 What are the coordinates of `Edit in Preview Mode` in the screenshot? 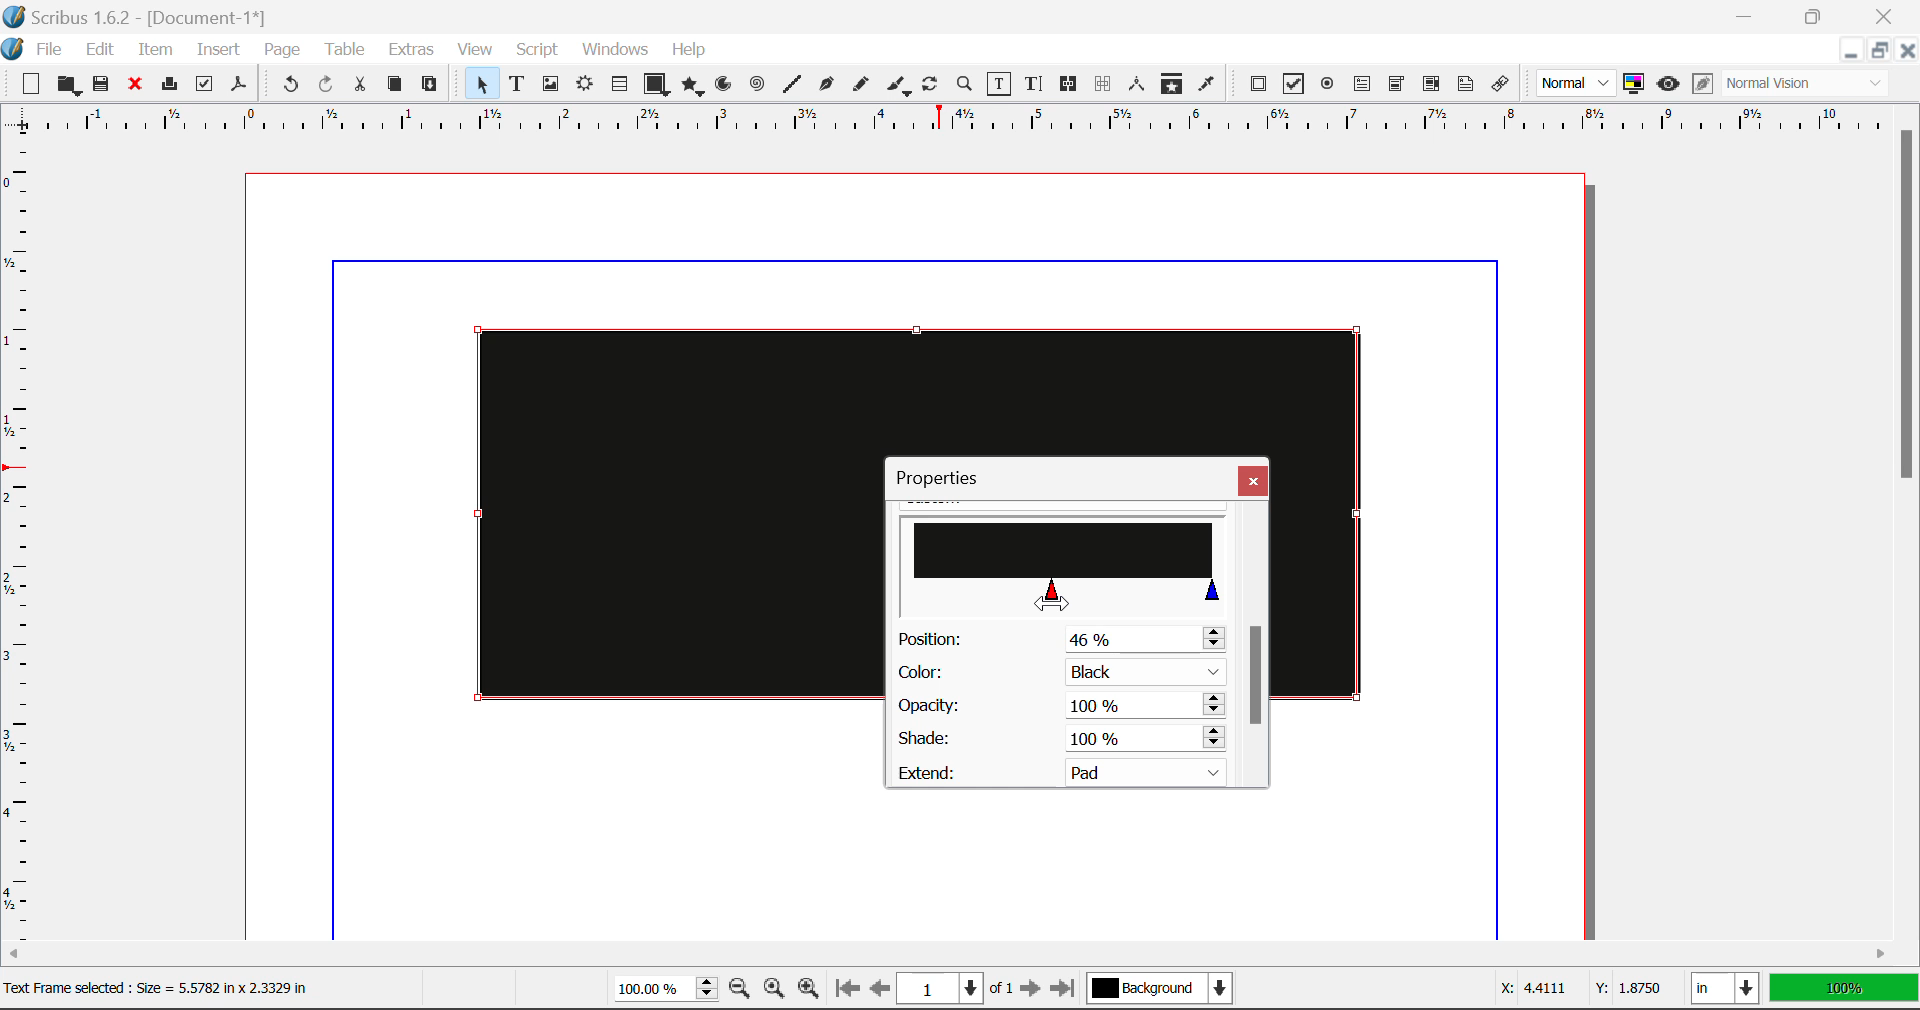 It's located at (1703, 84).